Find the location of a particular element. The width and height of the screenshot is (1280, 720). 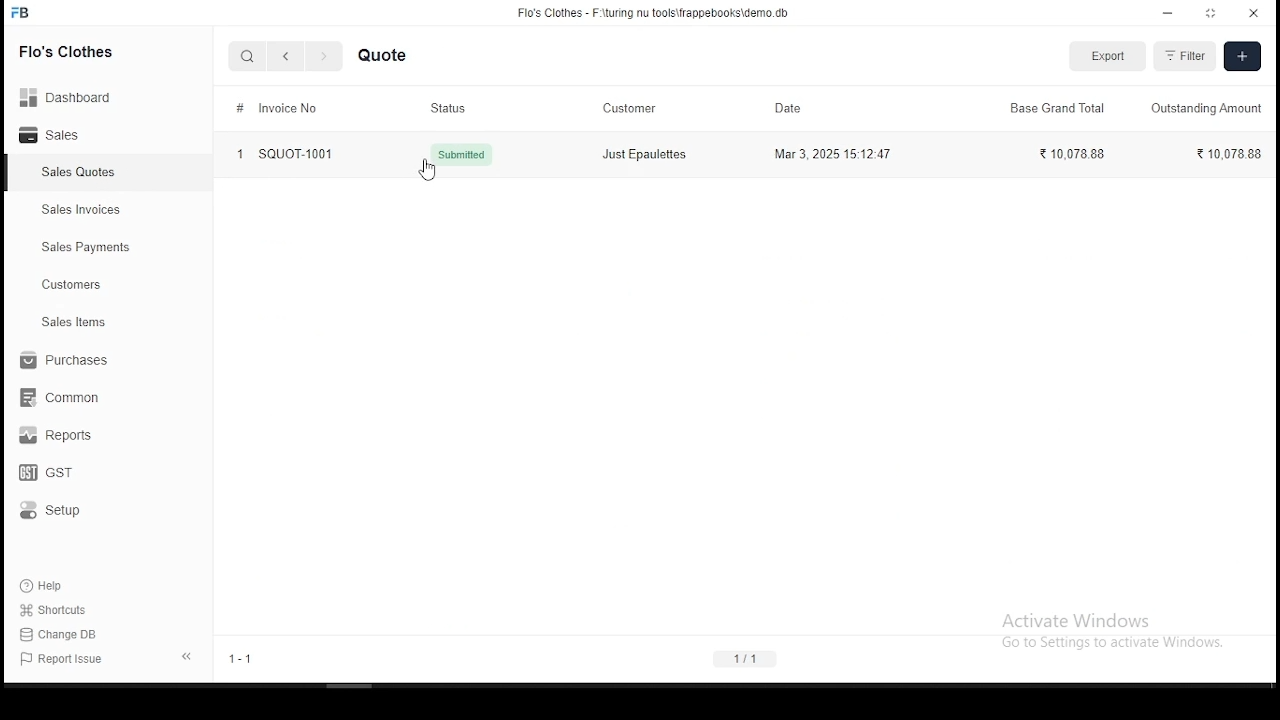

10,078.88 is located at coordinates (1227, 155).